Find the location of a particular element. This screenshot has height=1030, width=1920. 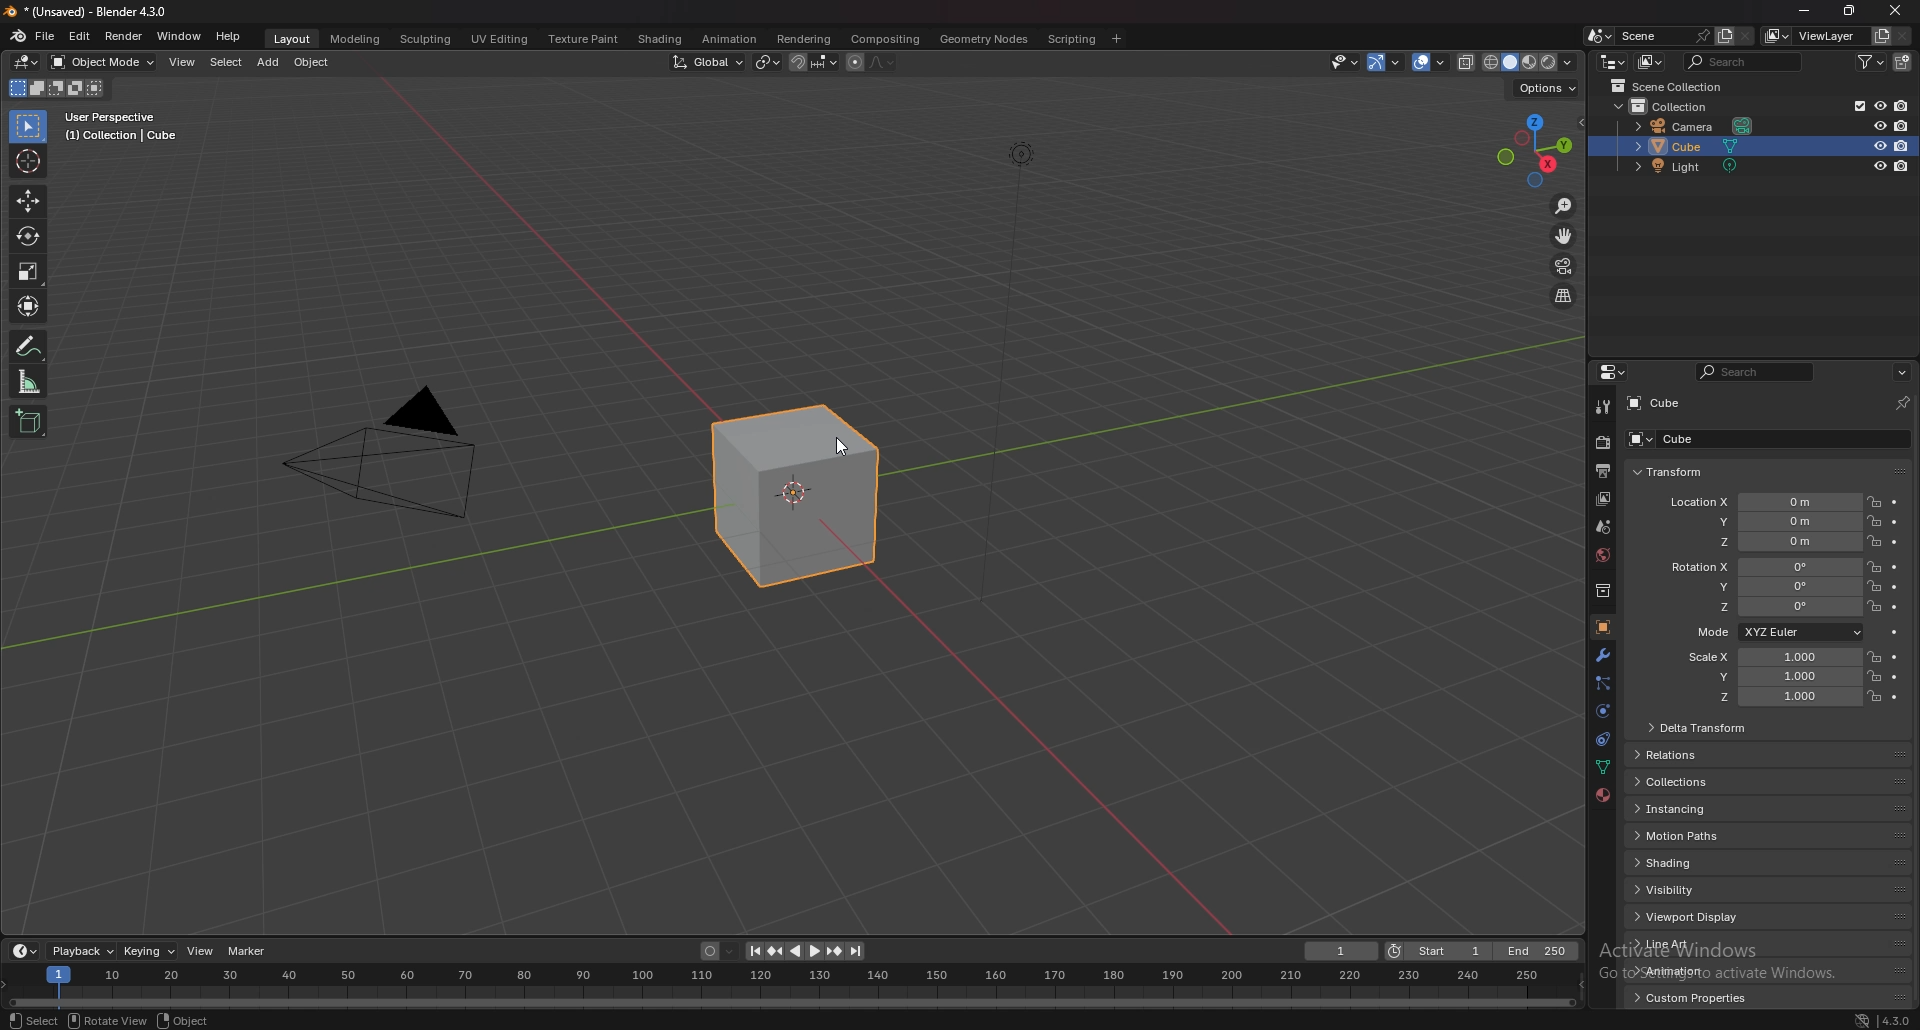

animate property is located at coordinates (1895, 677).